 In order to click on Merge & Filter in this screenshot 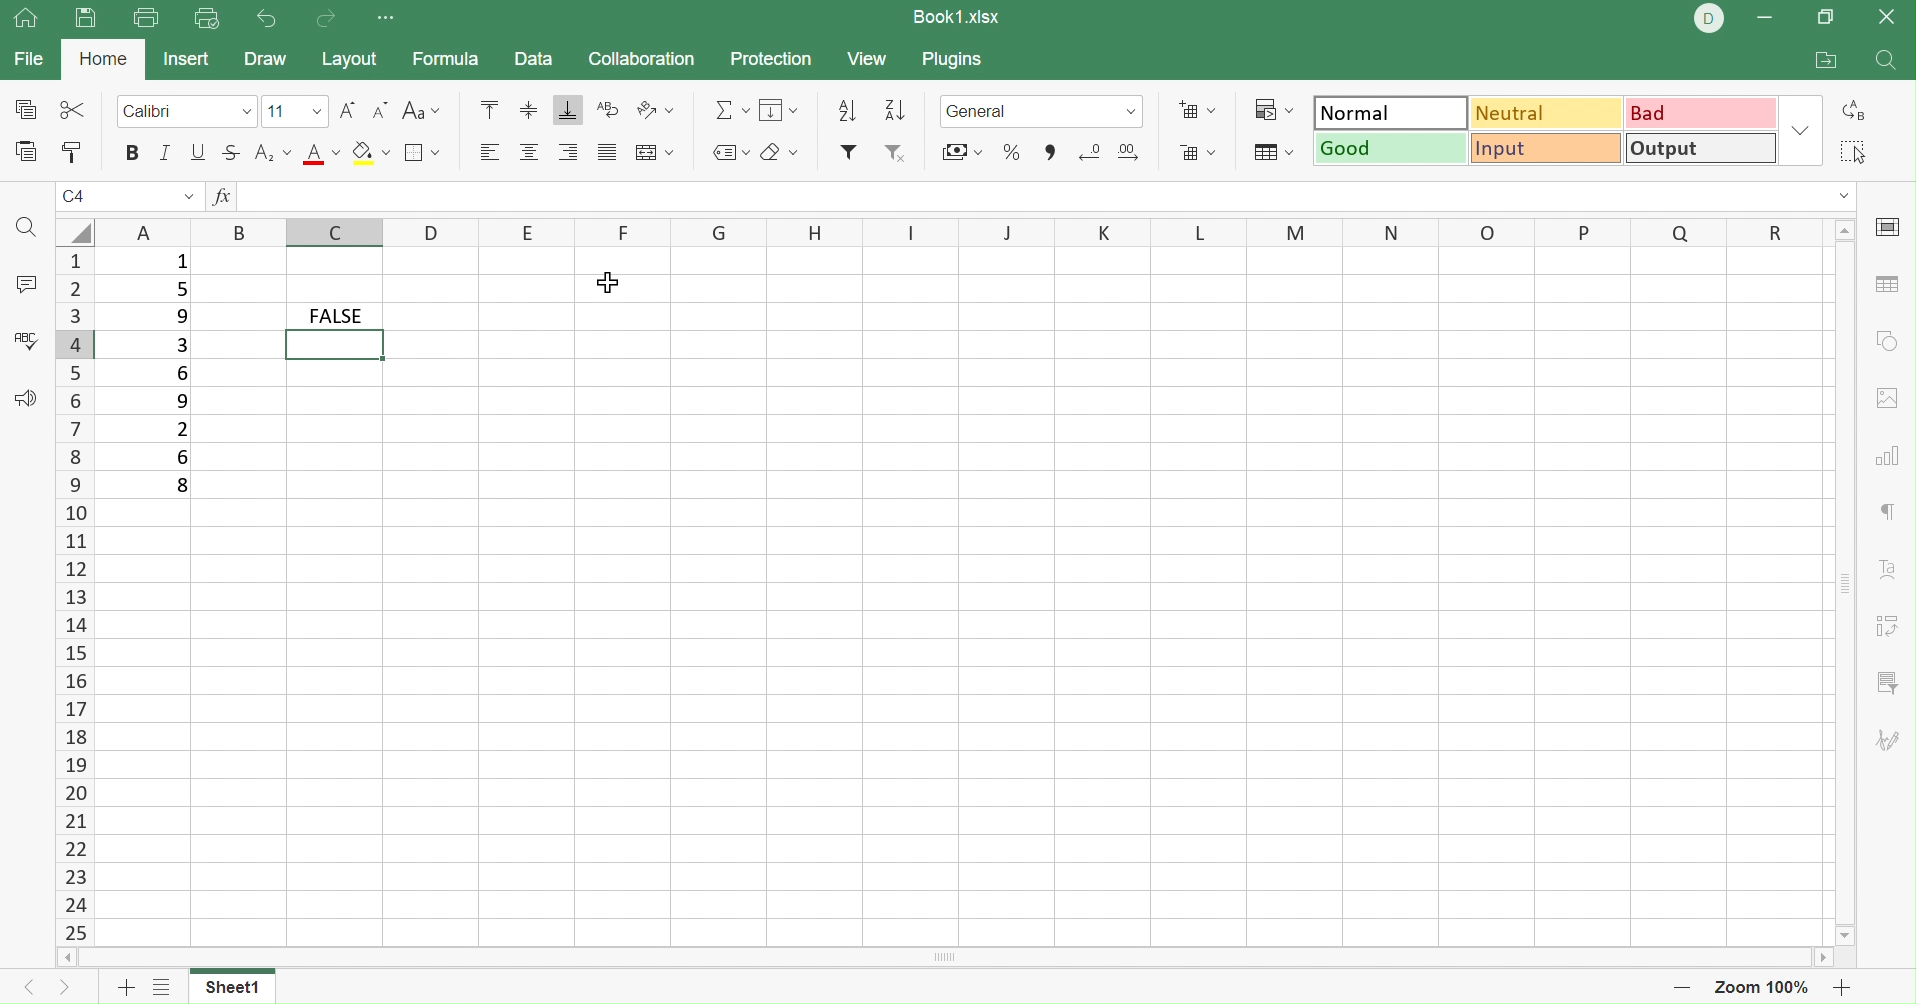, I will do `click(962, 153)`.